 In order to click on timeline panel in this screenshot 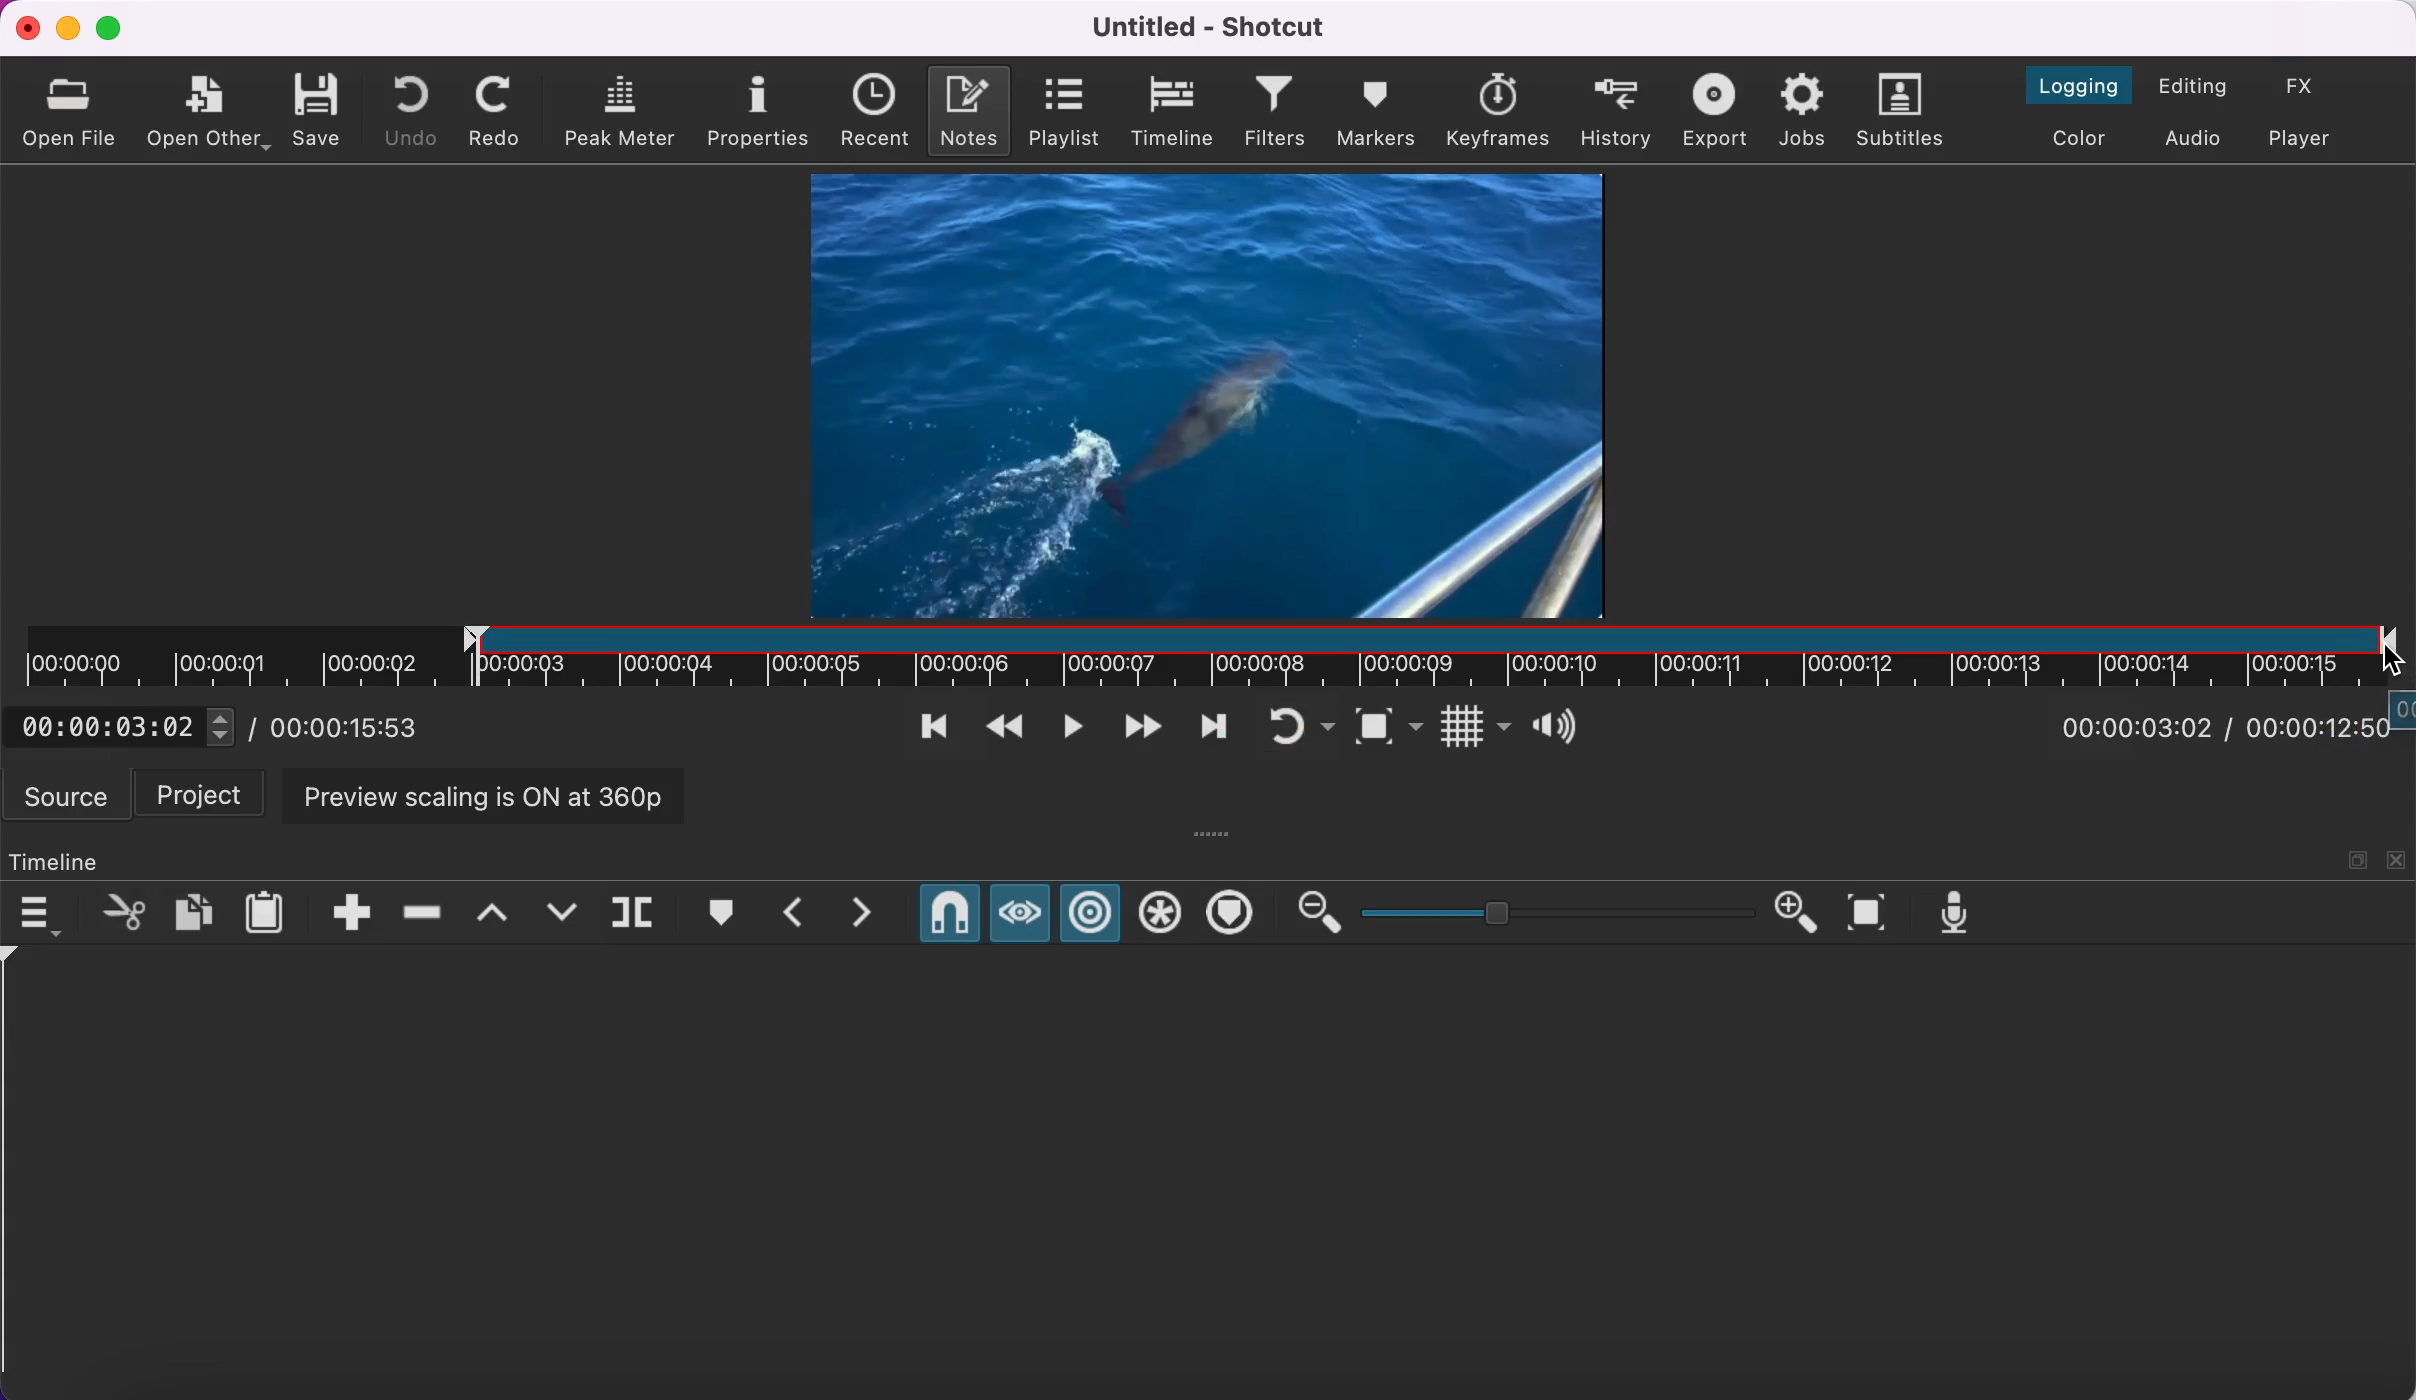, I will do `click(57, 862)`.